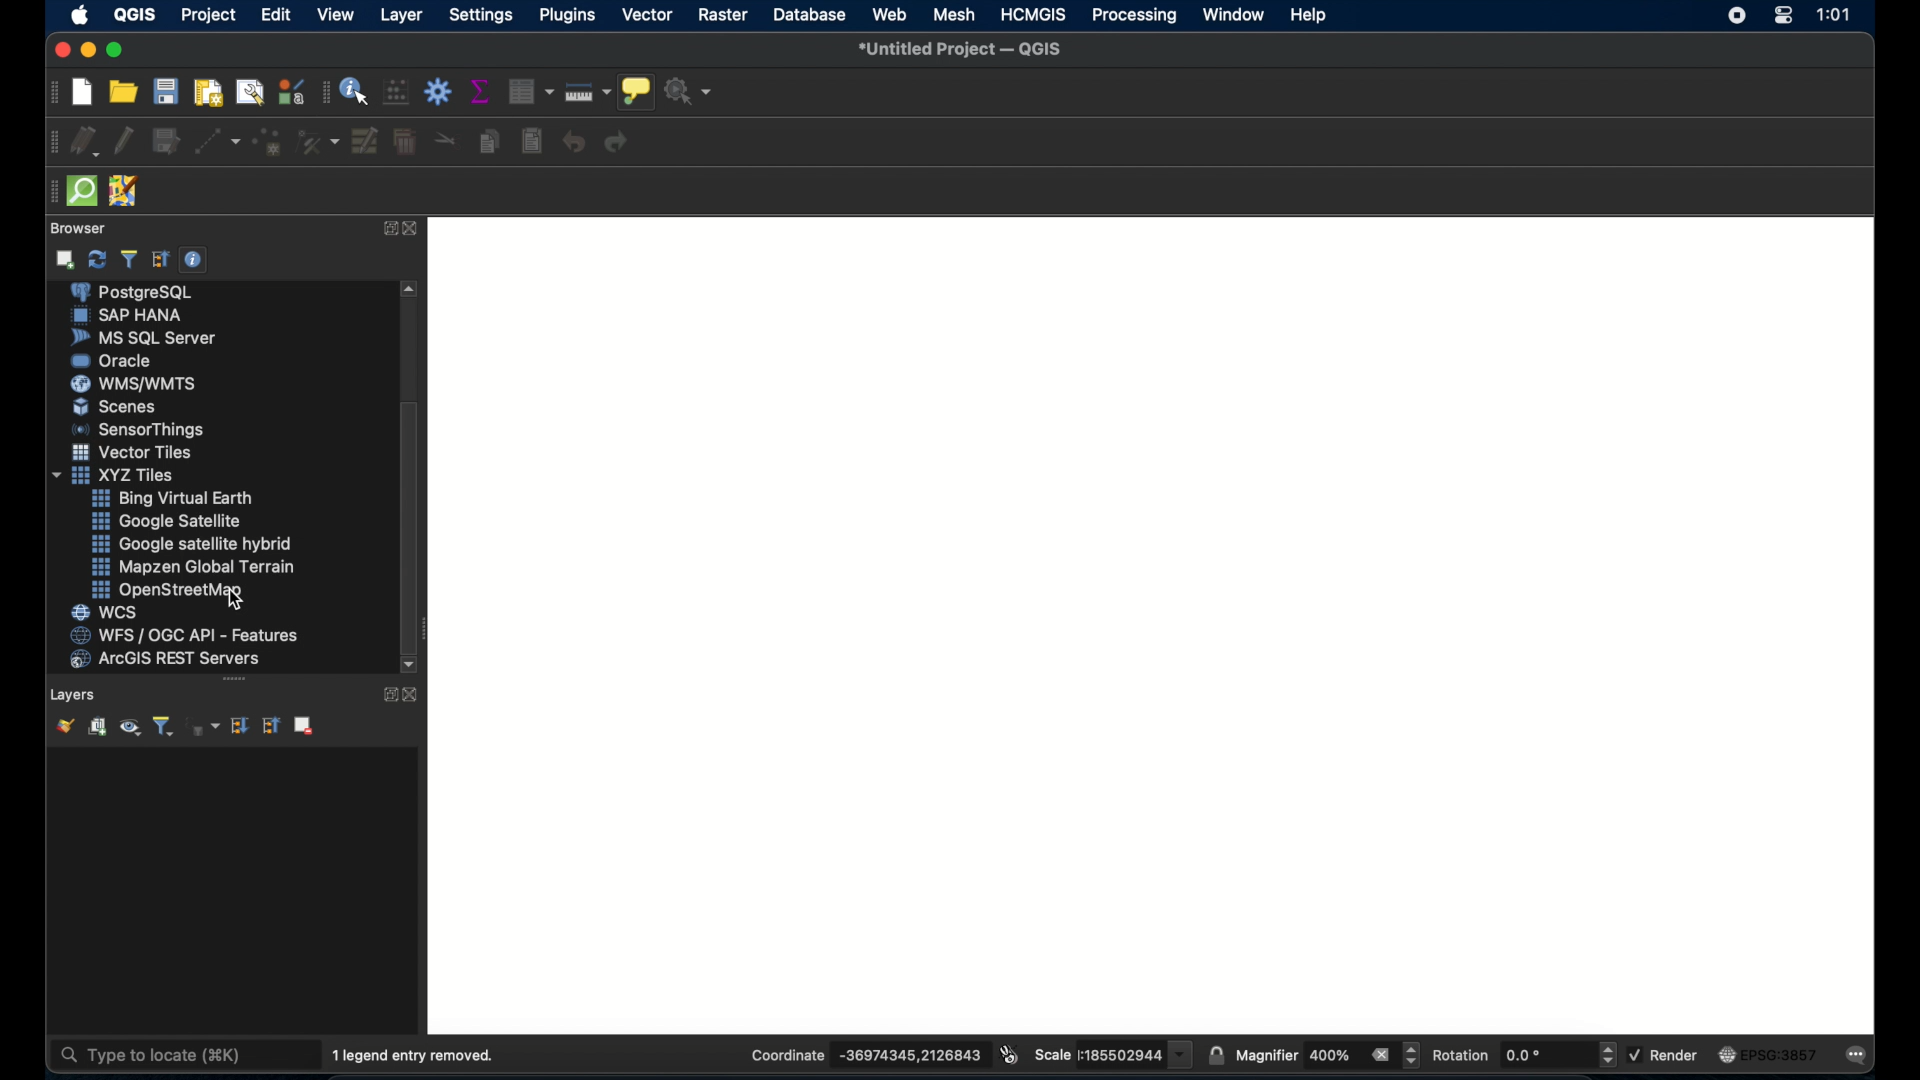 The height and width of the screenshot is (1080, 1920). What do you see at coordinates (889, 16) in the screenshot?
I see `web` at bounding box center [889, 16].